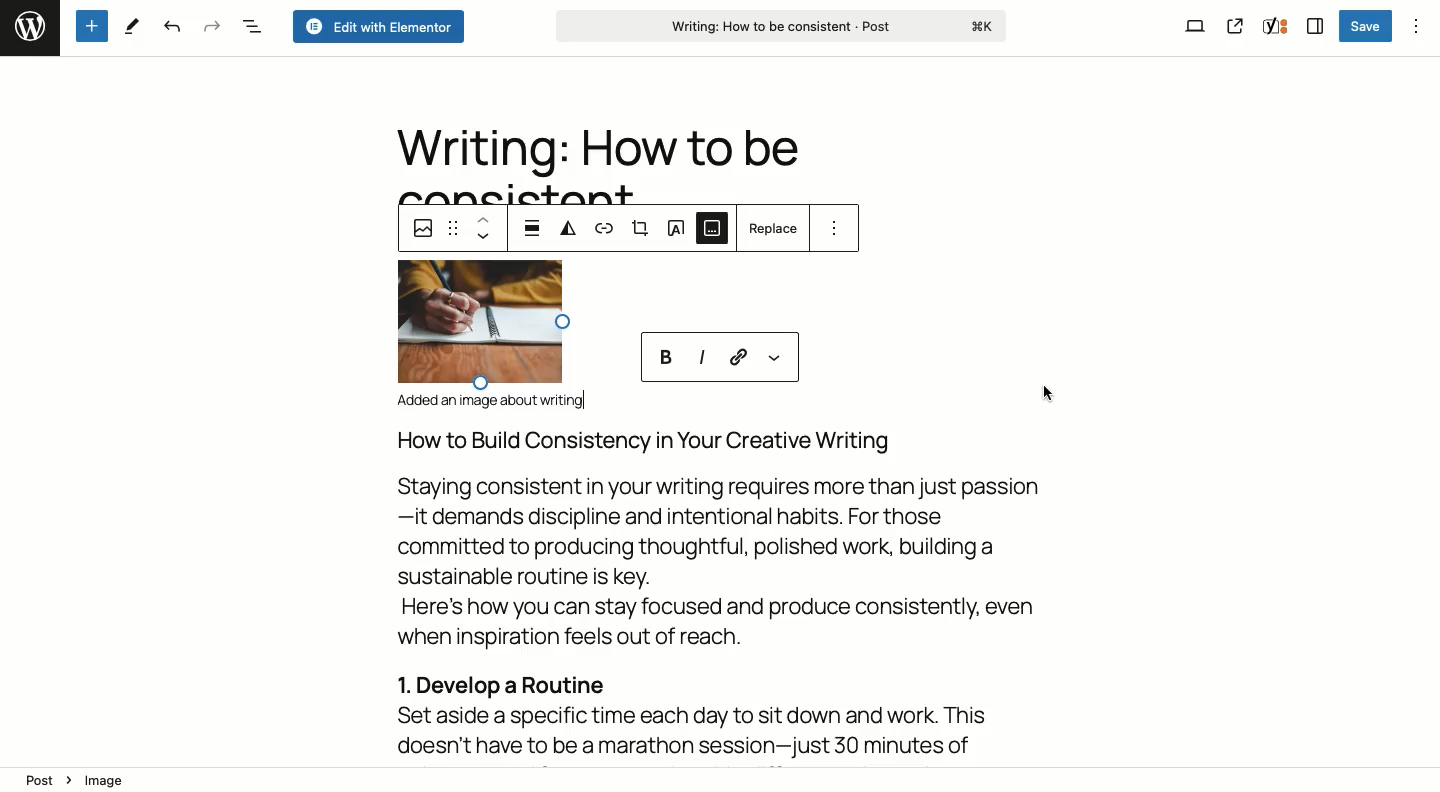 The image size is (1440, 792). Describe the element at coordinates (534, 226) in the screenshot. I see `Align` at that location.